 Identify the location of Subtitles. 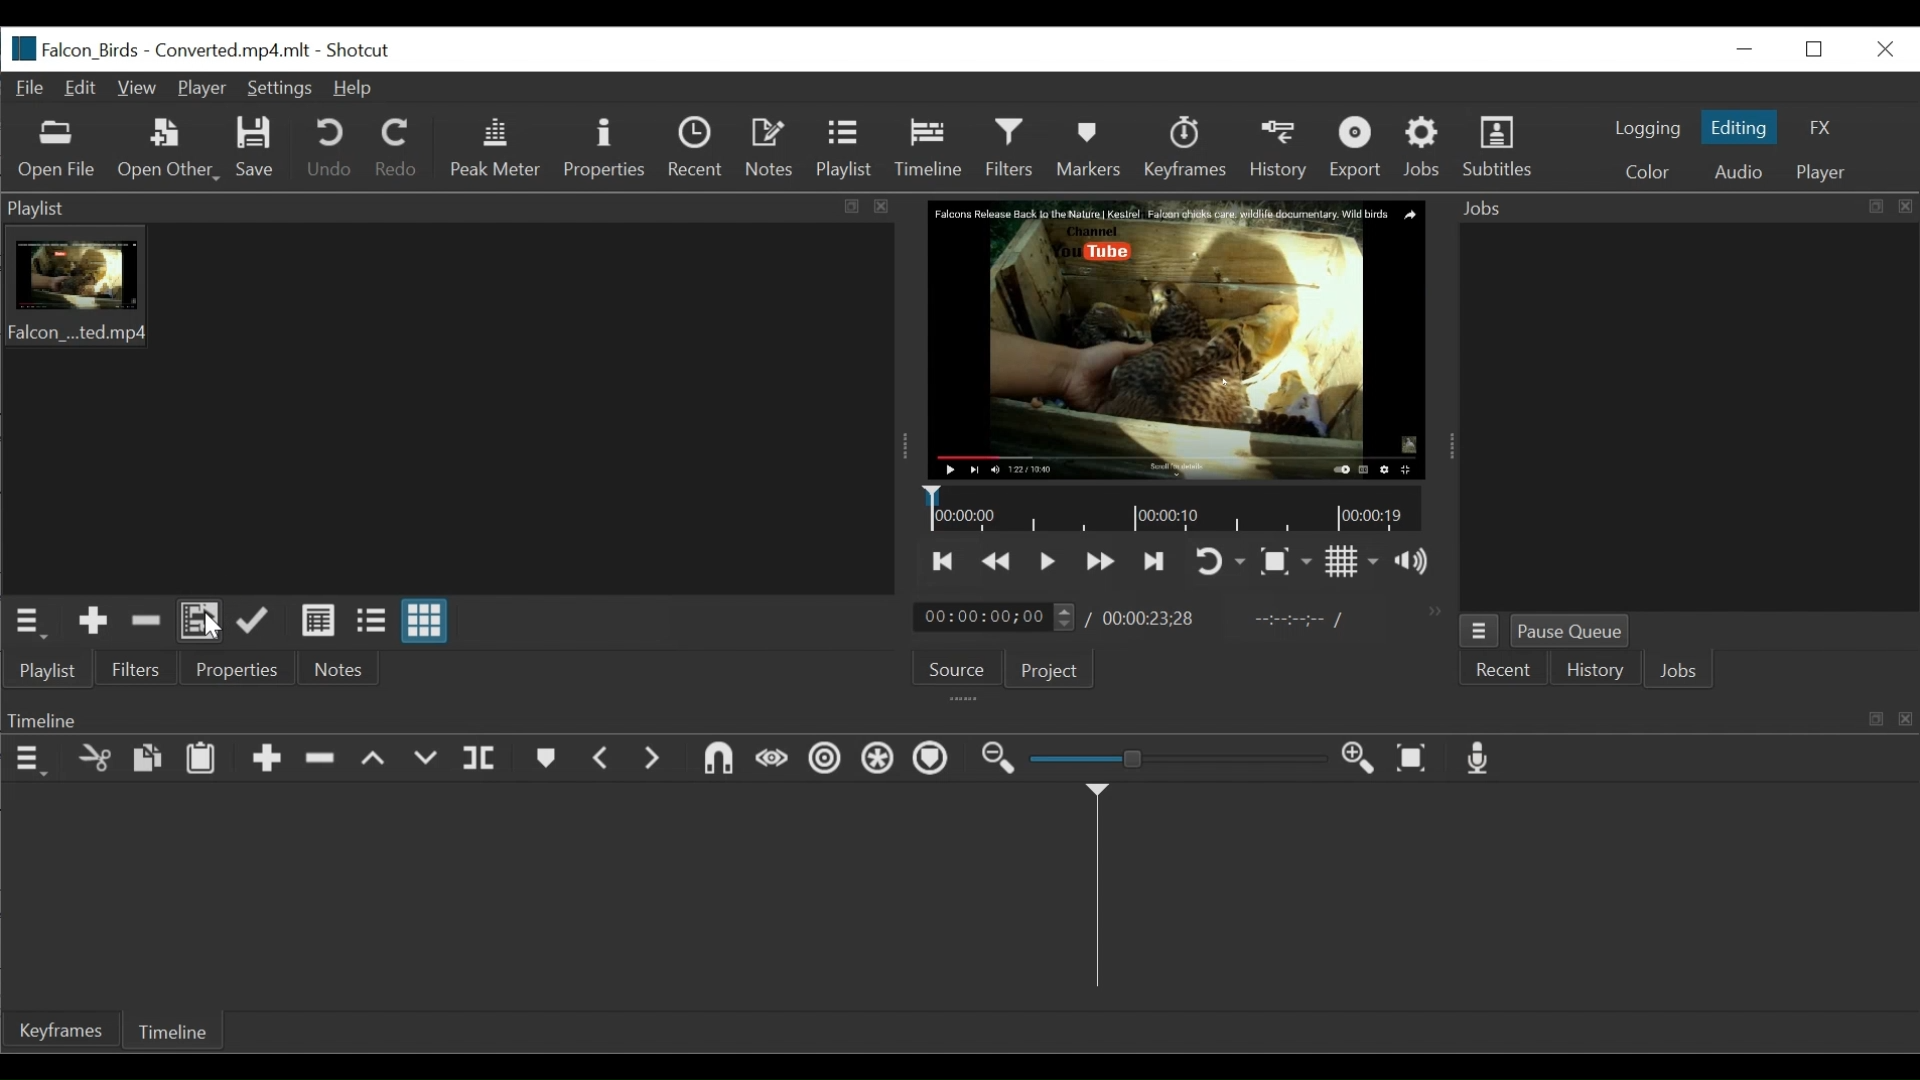
(1504, 150).